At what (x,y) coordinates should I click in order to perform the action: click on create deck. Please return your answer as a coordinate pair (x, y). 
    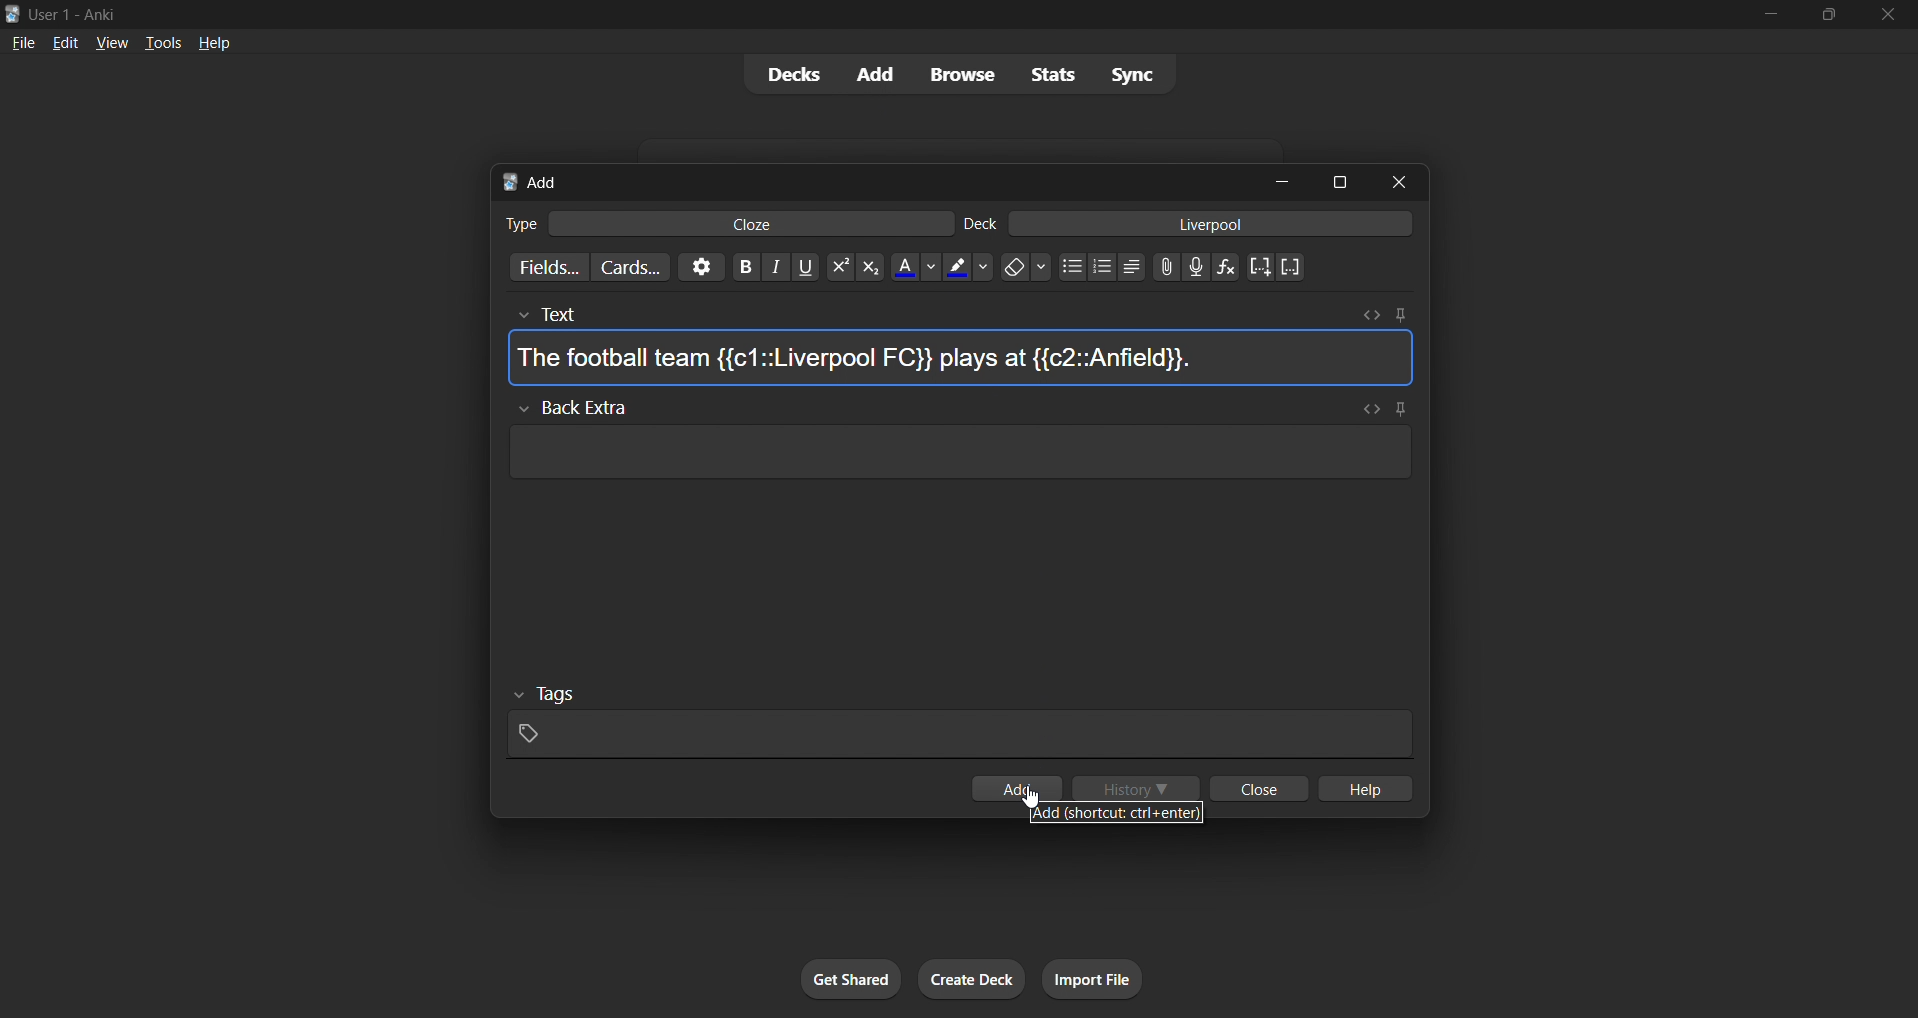
    Looking at the image, I should click on (969, 979).